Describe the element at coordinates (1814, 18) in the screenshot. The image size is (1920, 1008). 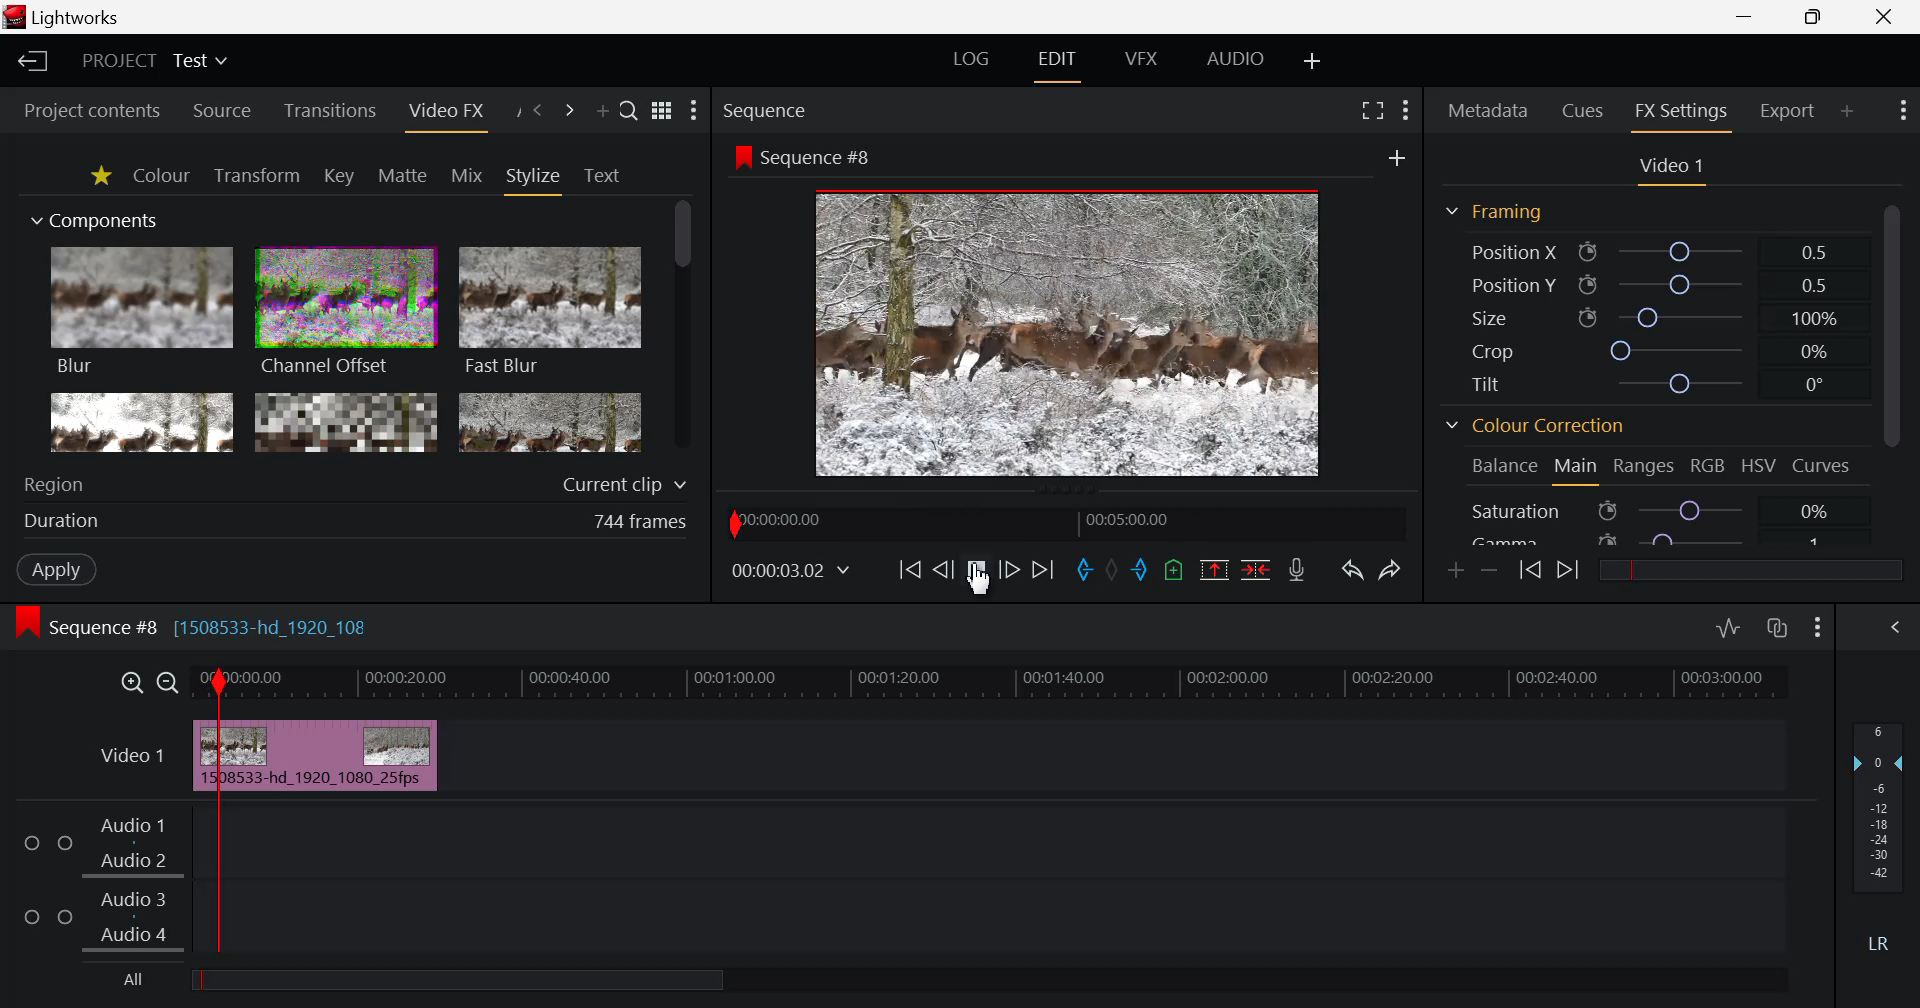
I see `Minimize` at that location.